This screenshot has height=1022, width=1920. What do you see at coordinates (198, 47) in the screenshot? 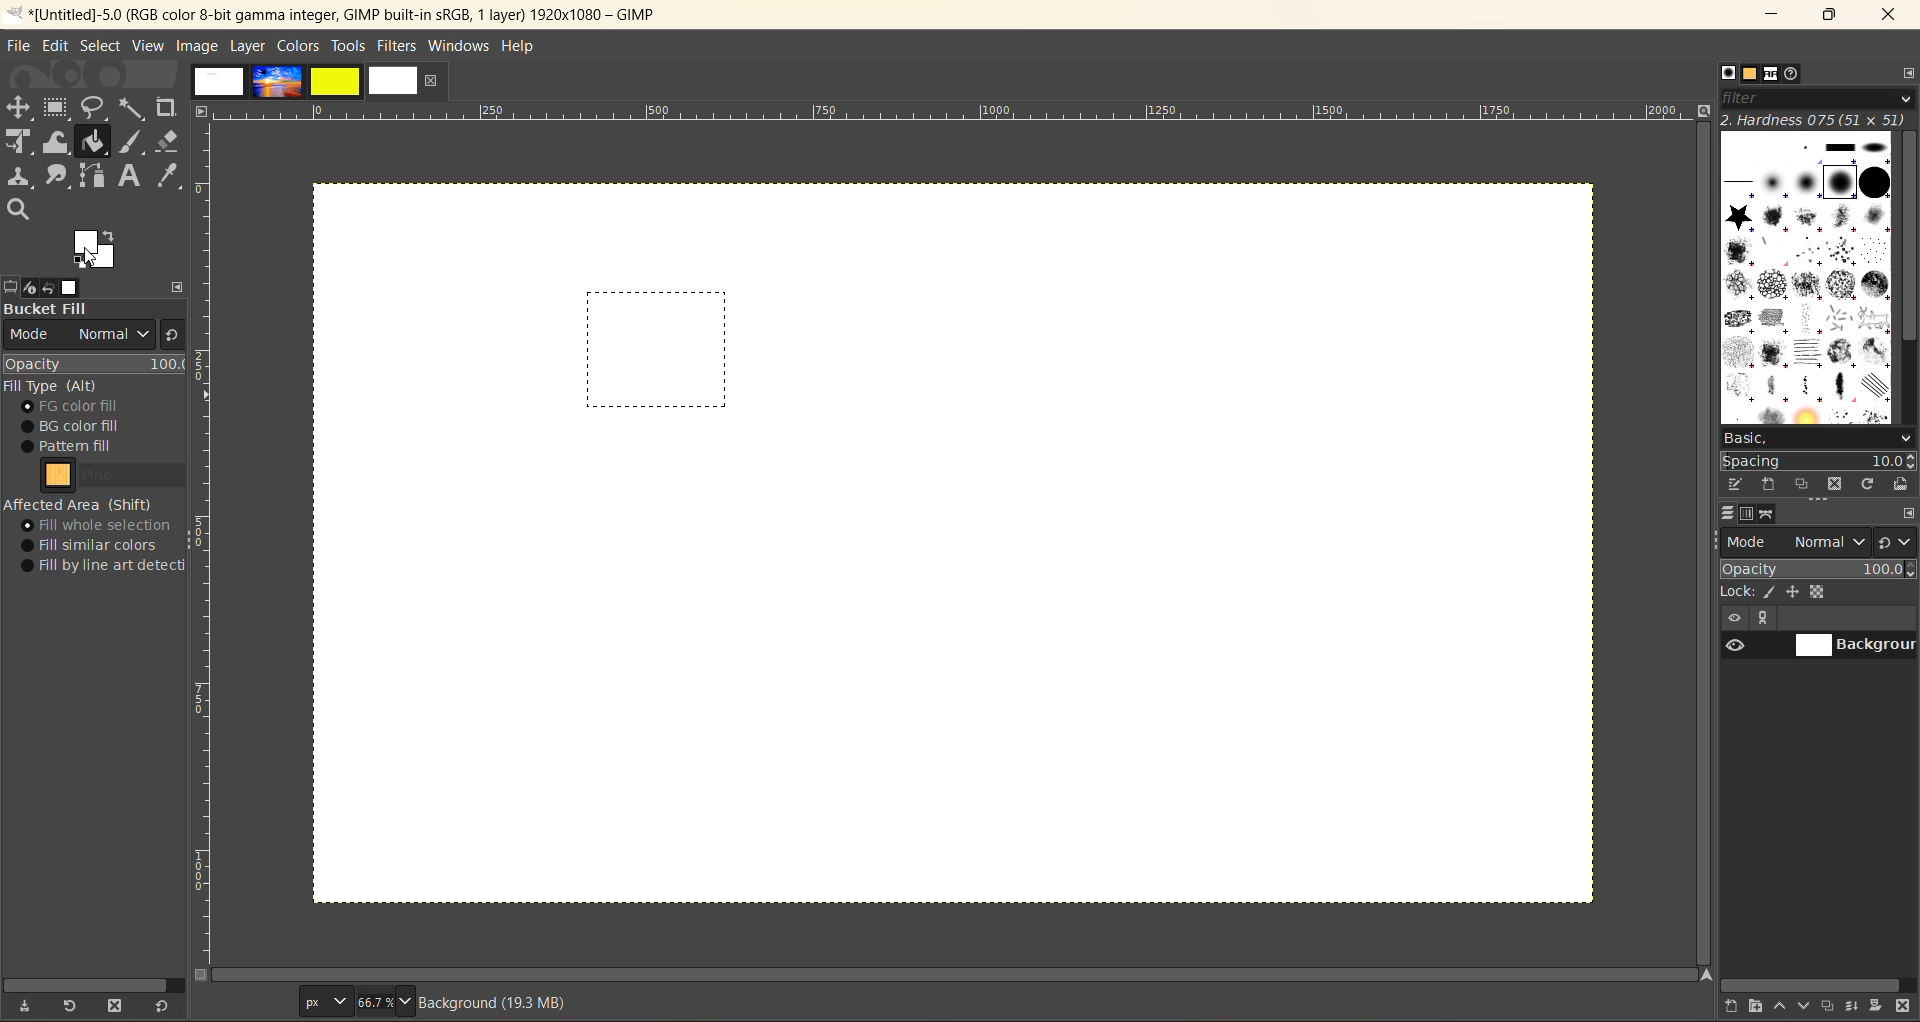
I see `image` at bounding box center [198, 47].